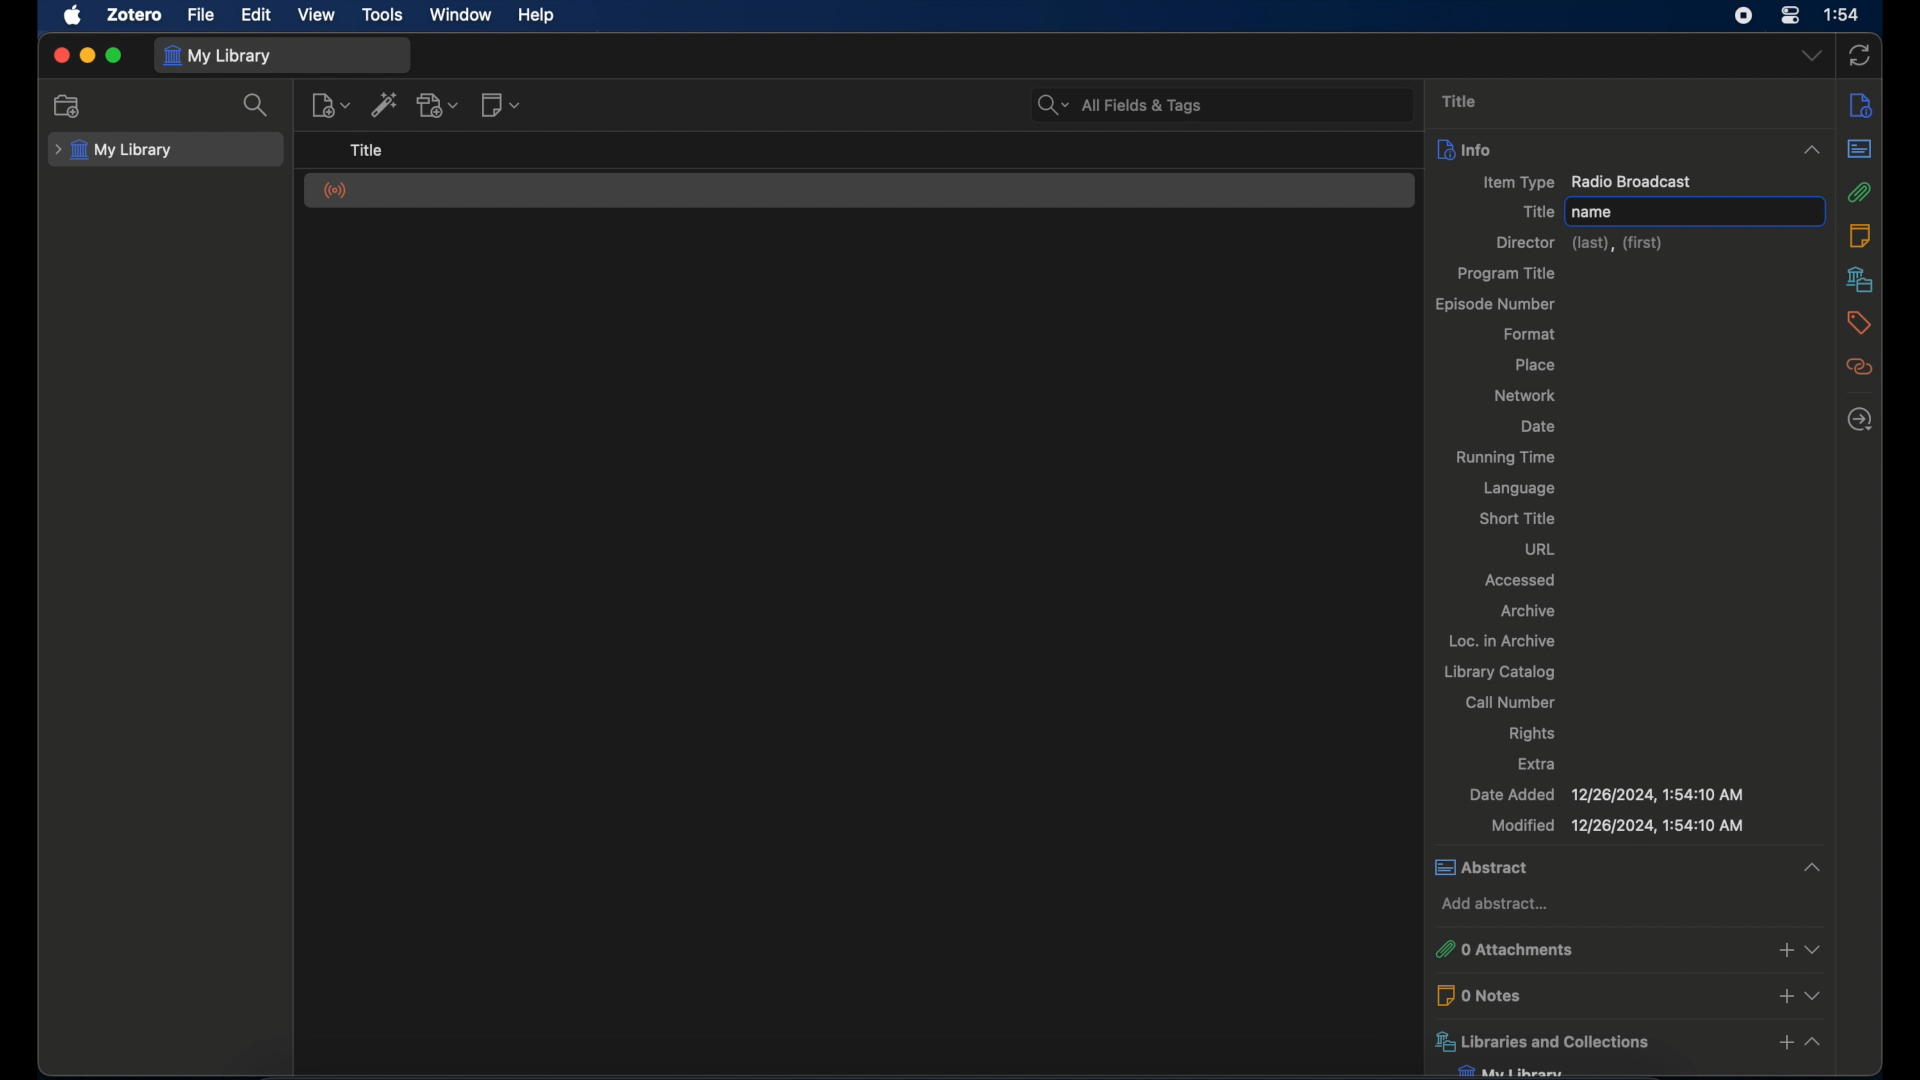 The image size is (1920, 1080). What do you see at coordinates (438, 104) in the screenshot?
I see `add attachment` at bounding box center [438, 104].